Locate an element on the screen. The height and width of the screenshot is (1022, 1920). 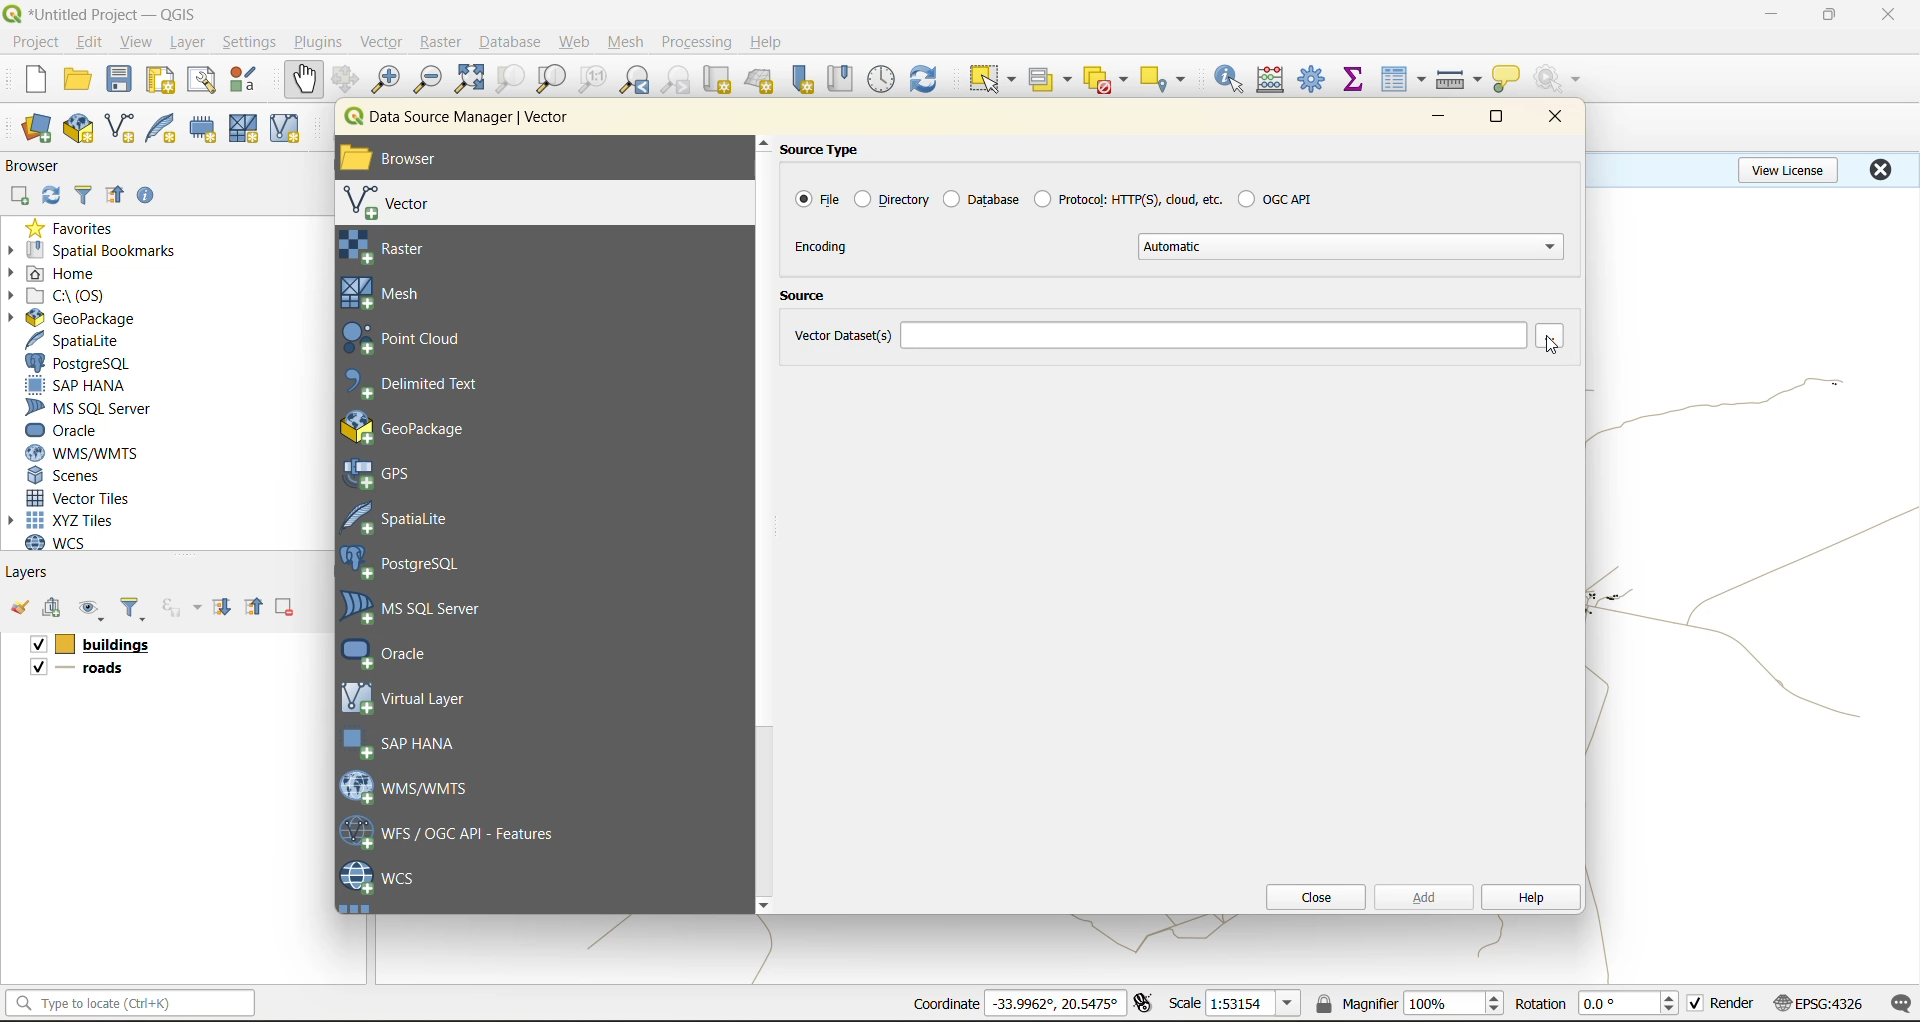
mesh is located at coordinates (628, 44).